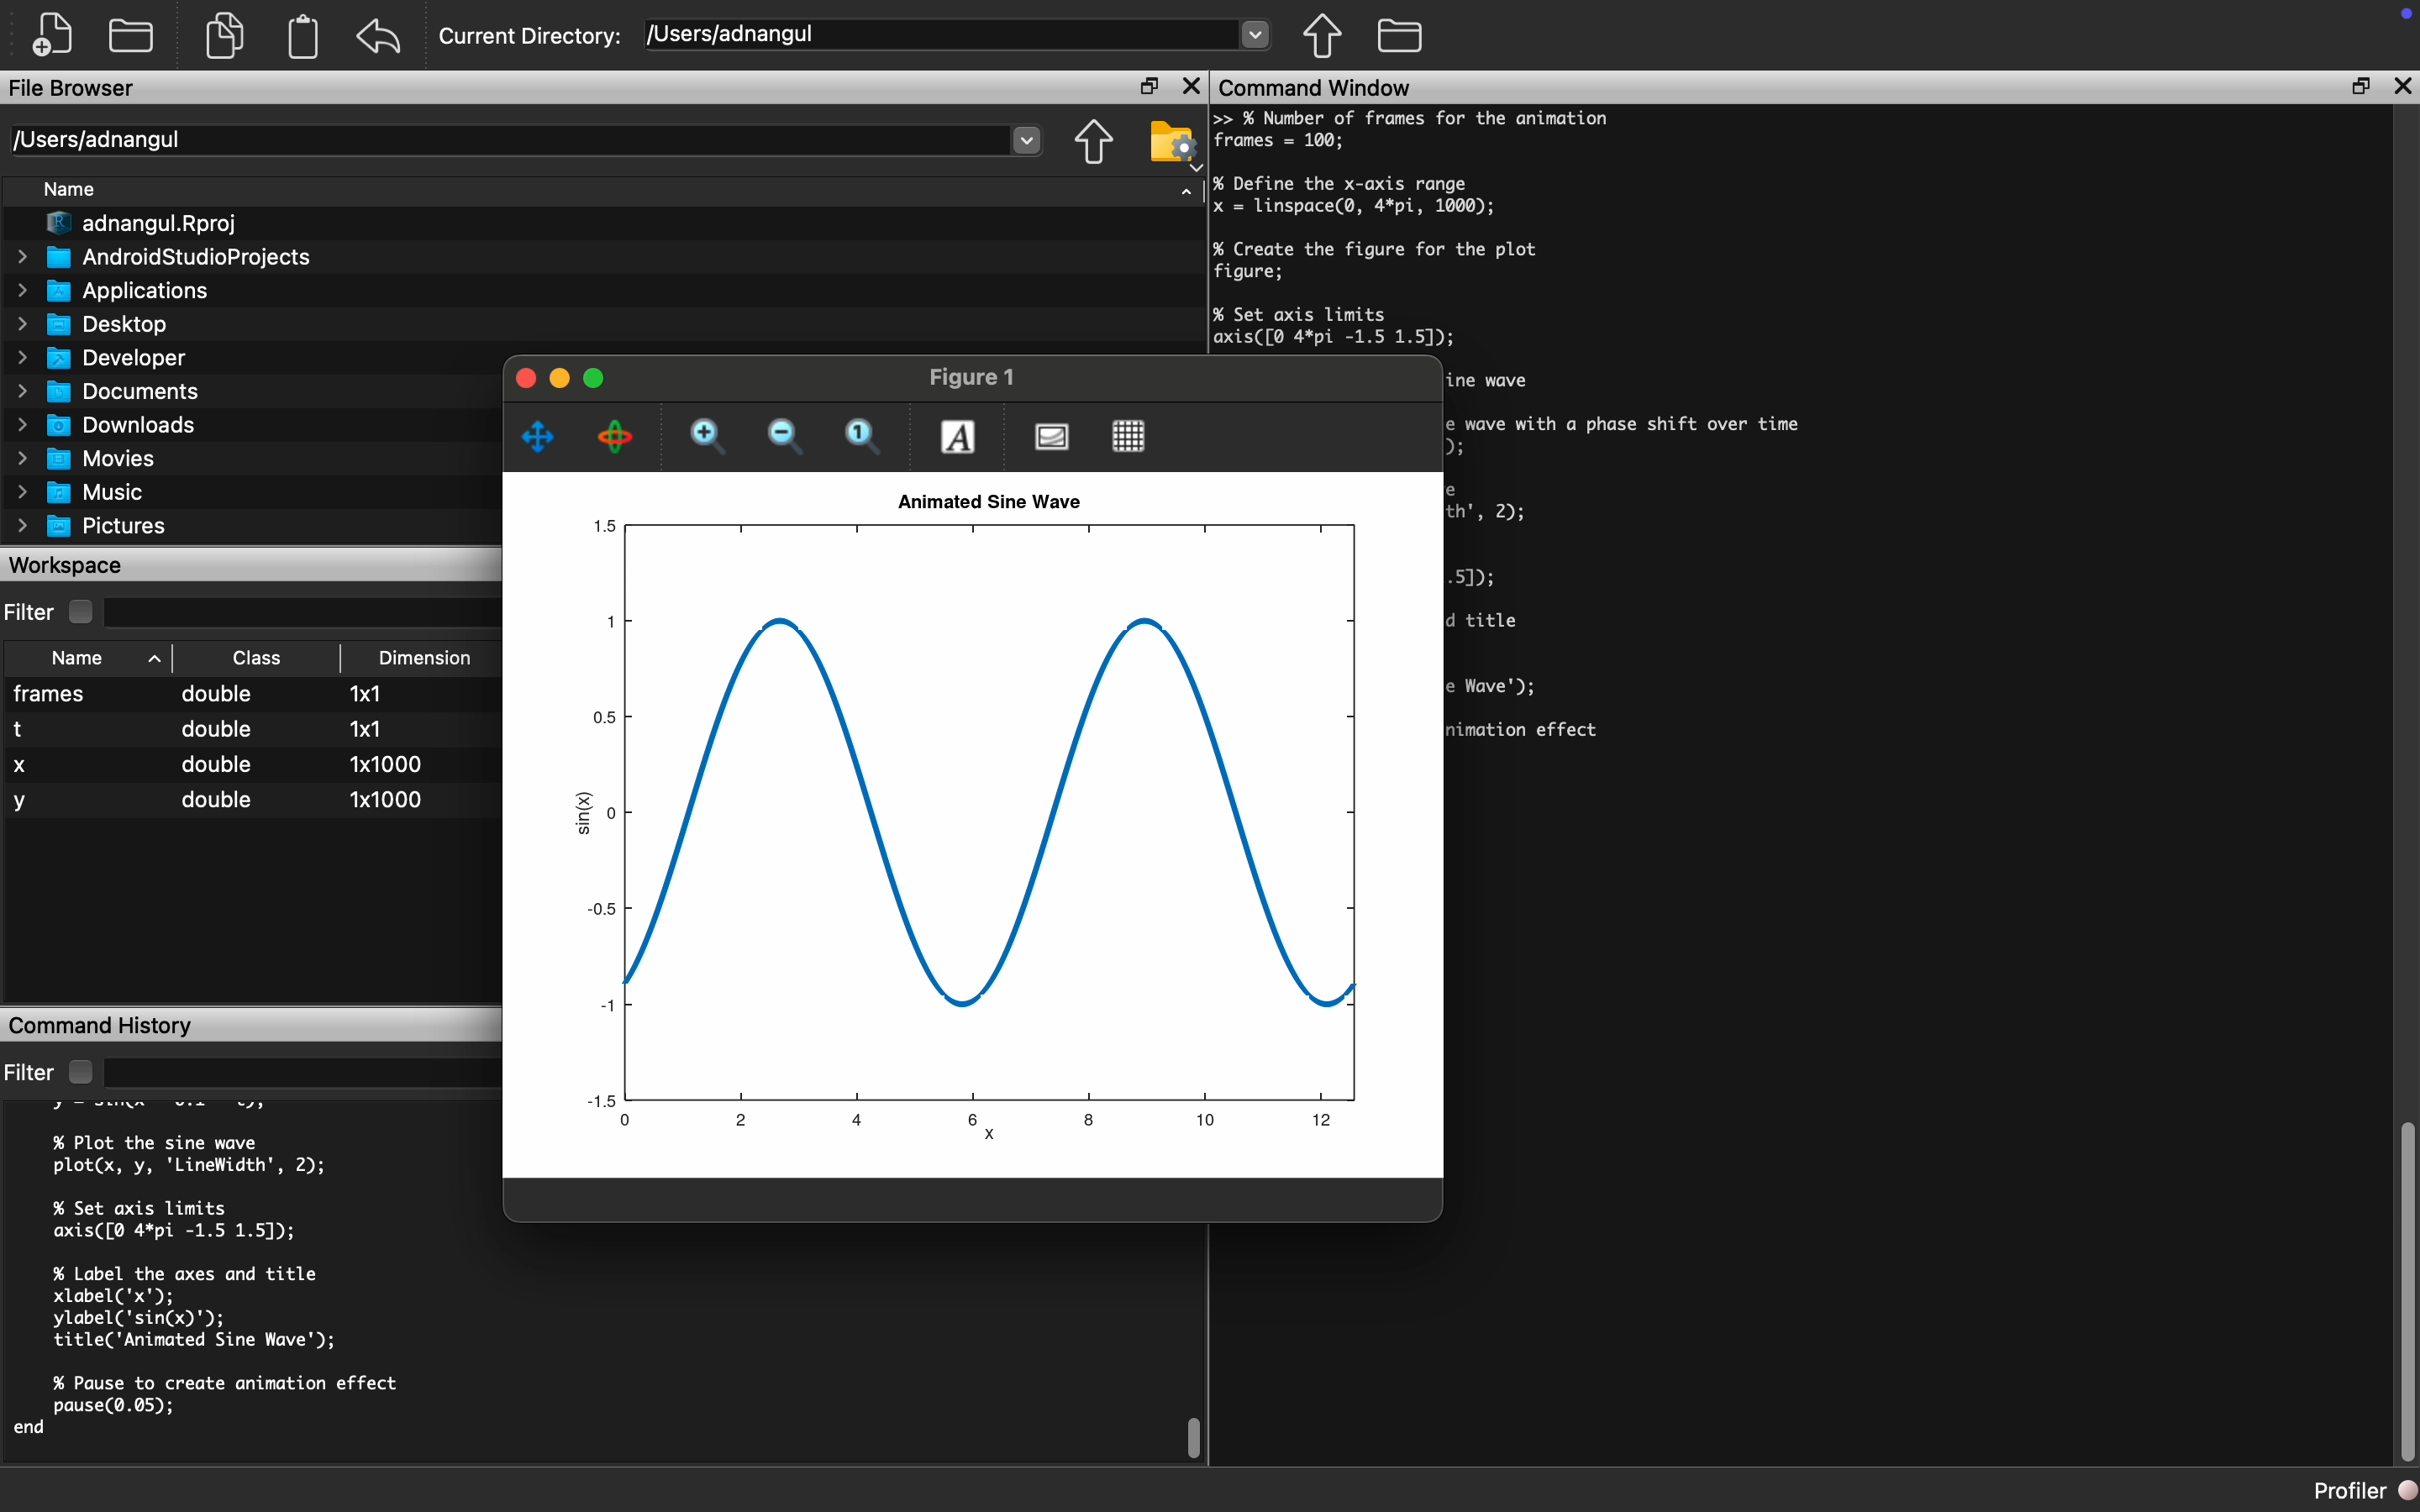 The image size is (2420, 1512). Describe the element at coordinates (2398, 89) in the screenshot. I see `Close` at that location.